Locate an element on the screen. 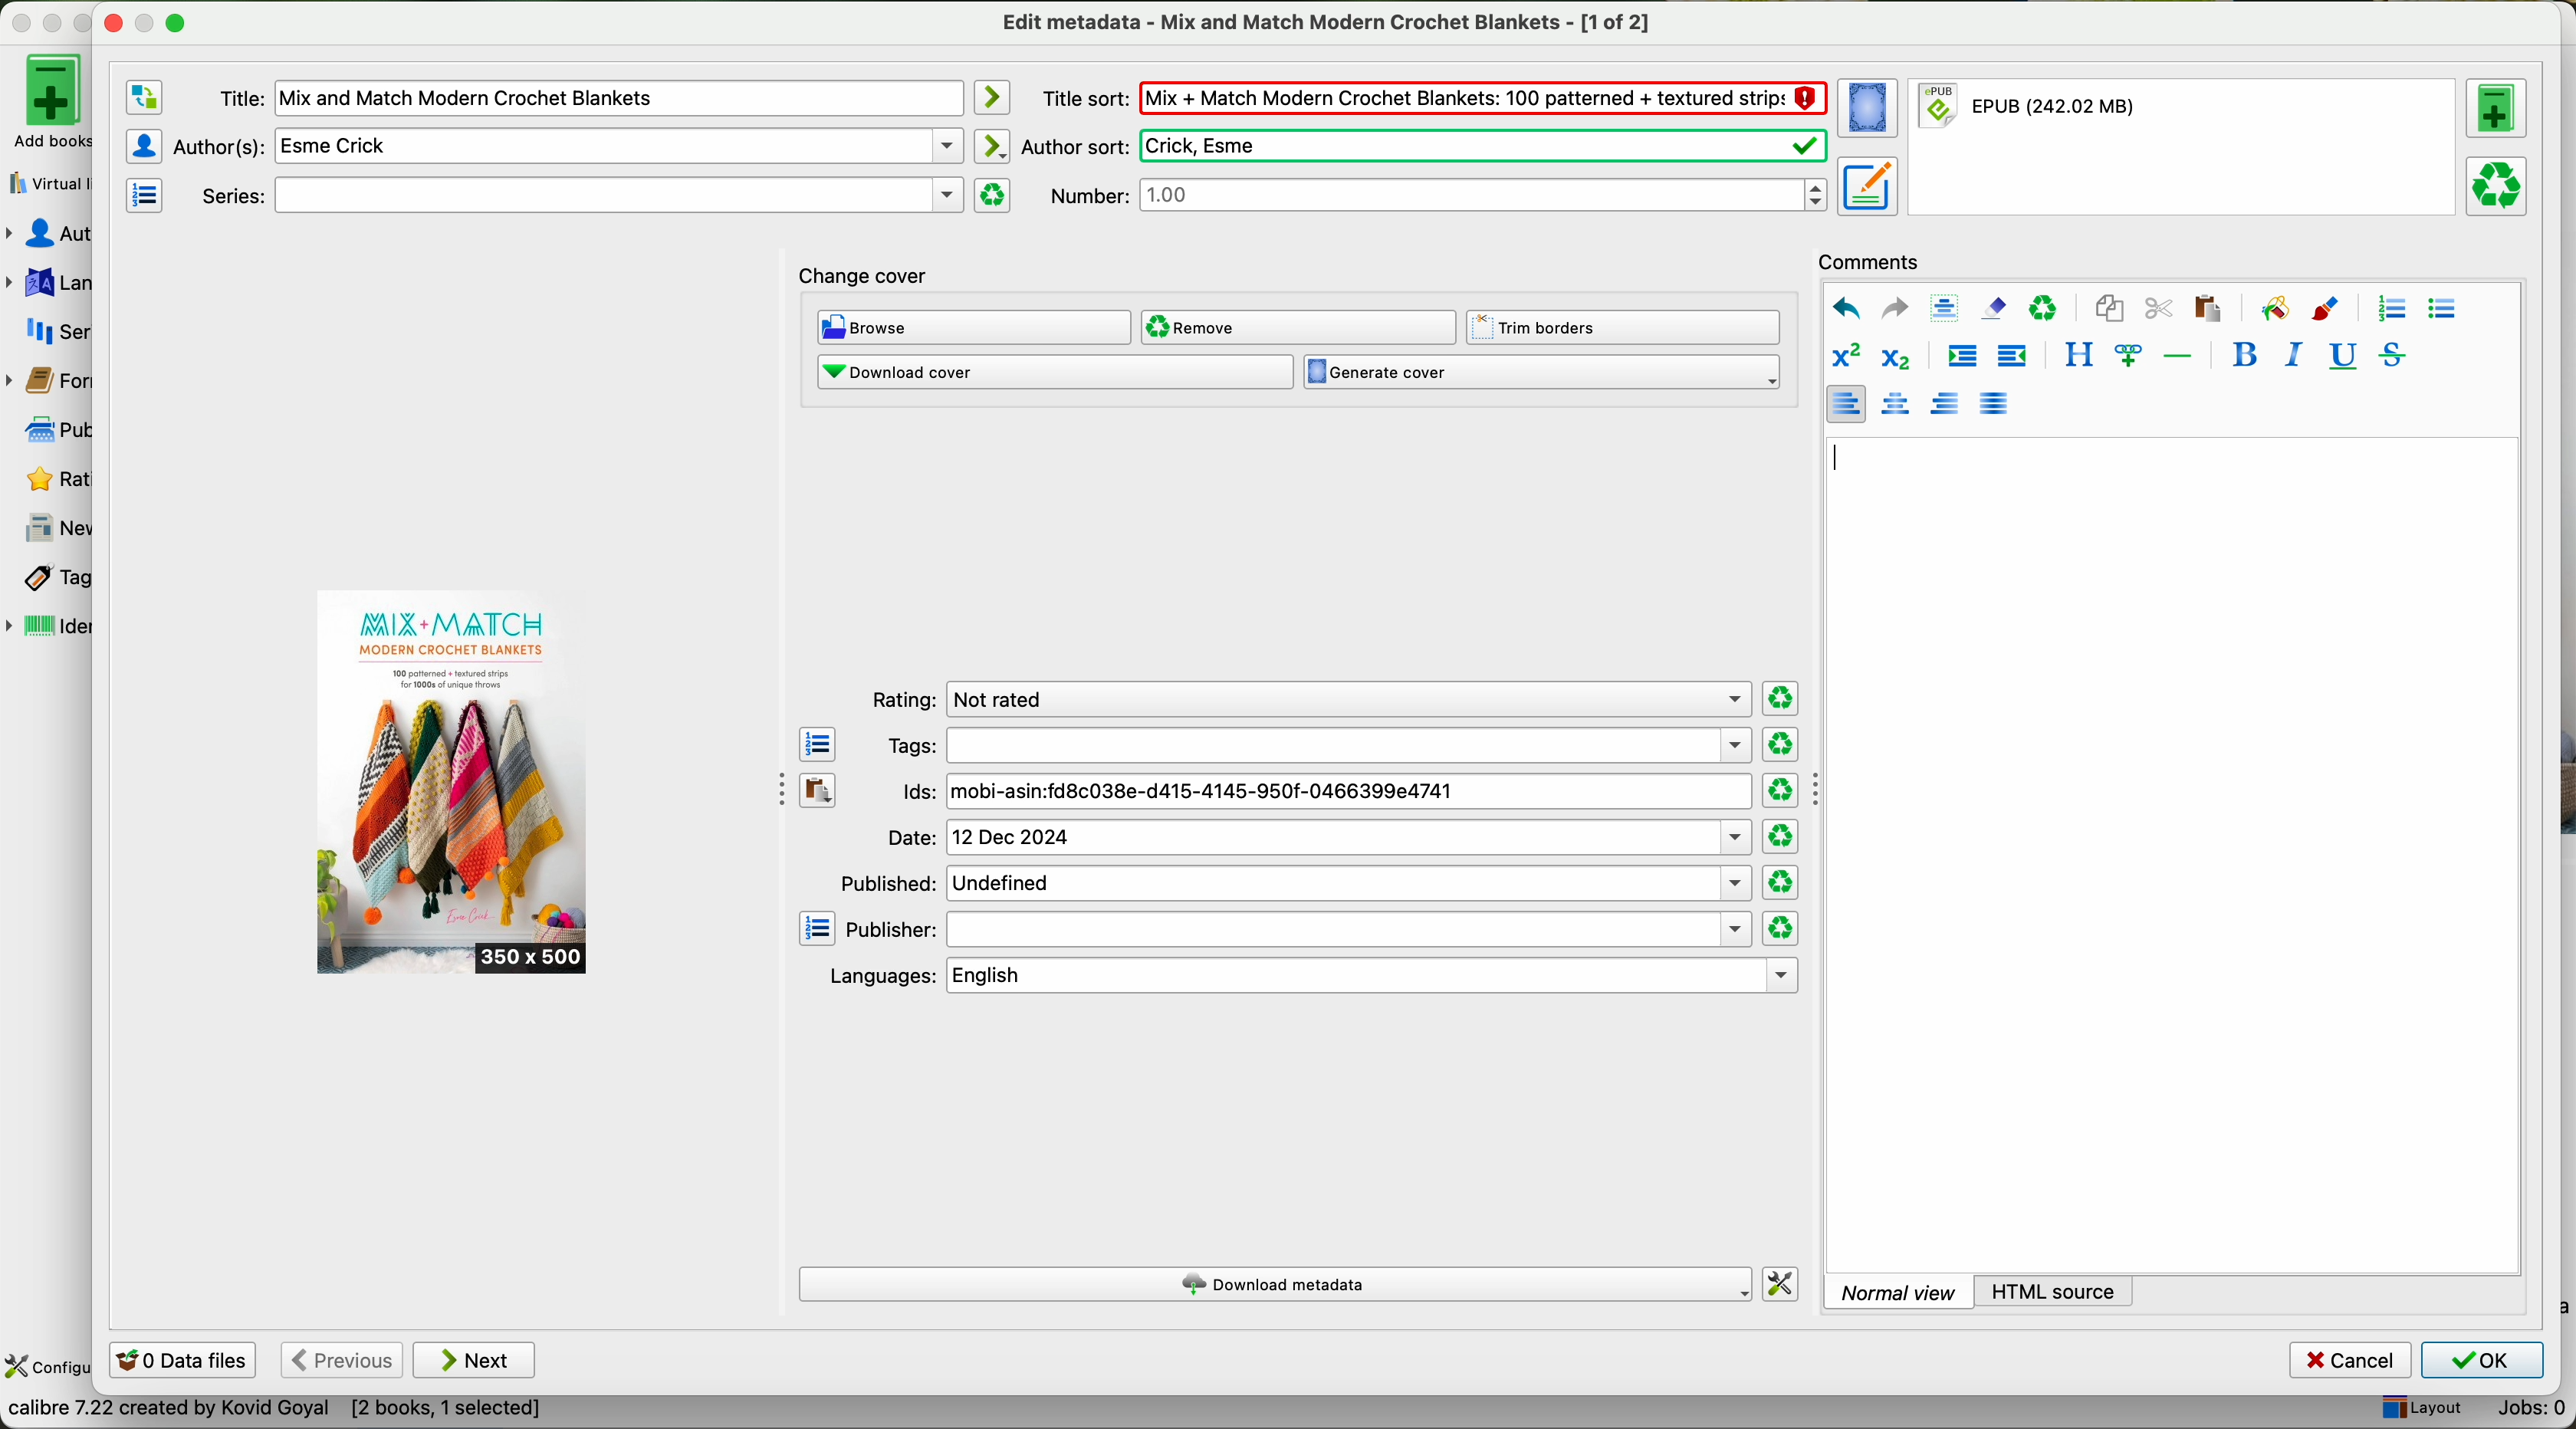 Image resolution: width=2576 pixels, height=1429 pixels. news is located at coordinates (50, 529).